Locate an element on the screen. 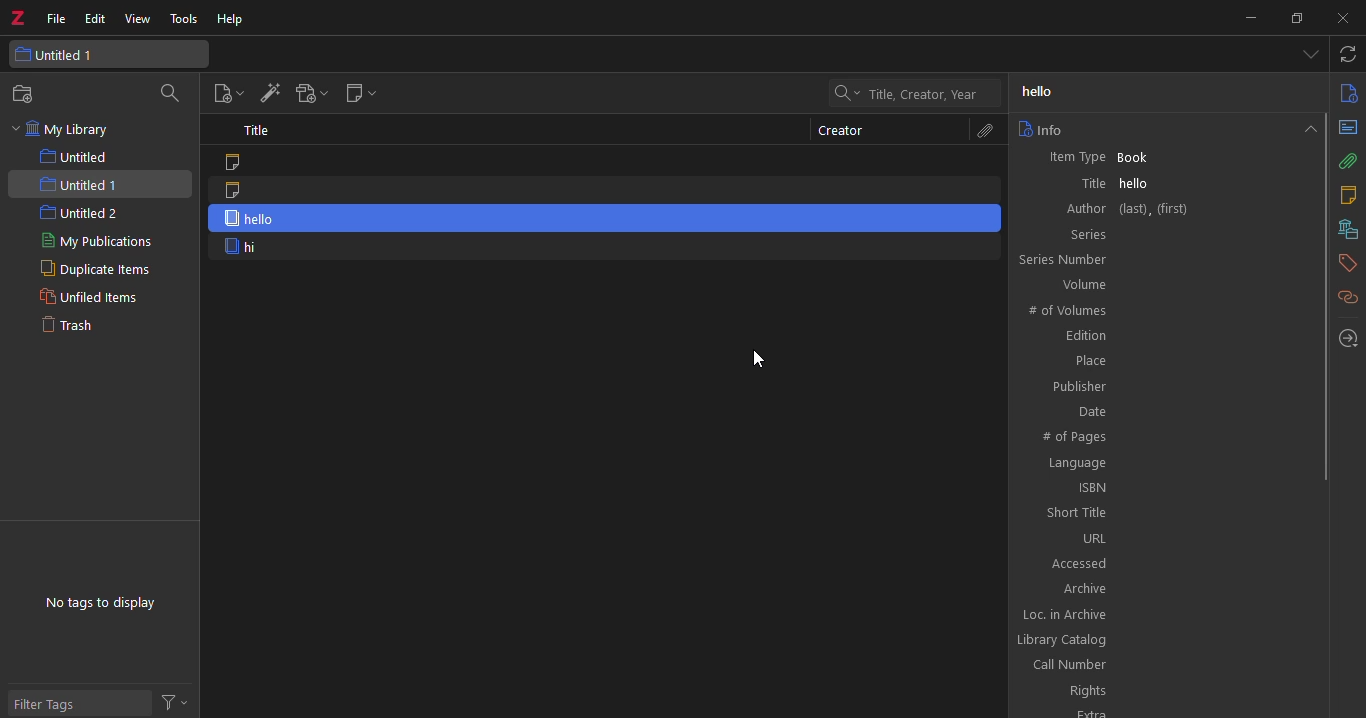  search option drop down is located at coordinates (844, 93).